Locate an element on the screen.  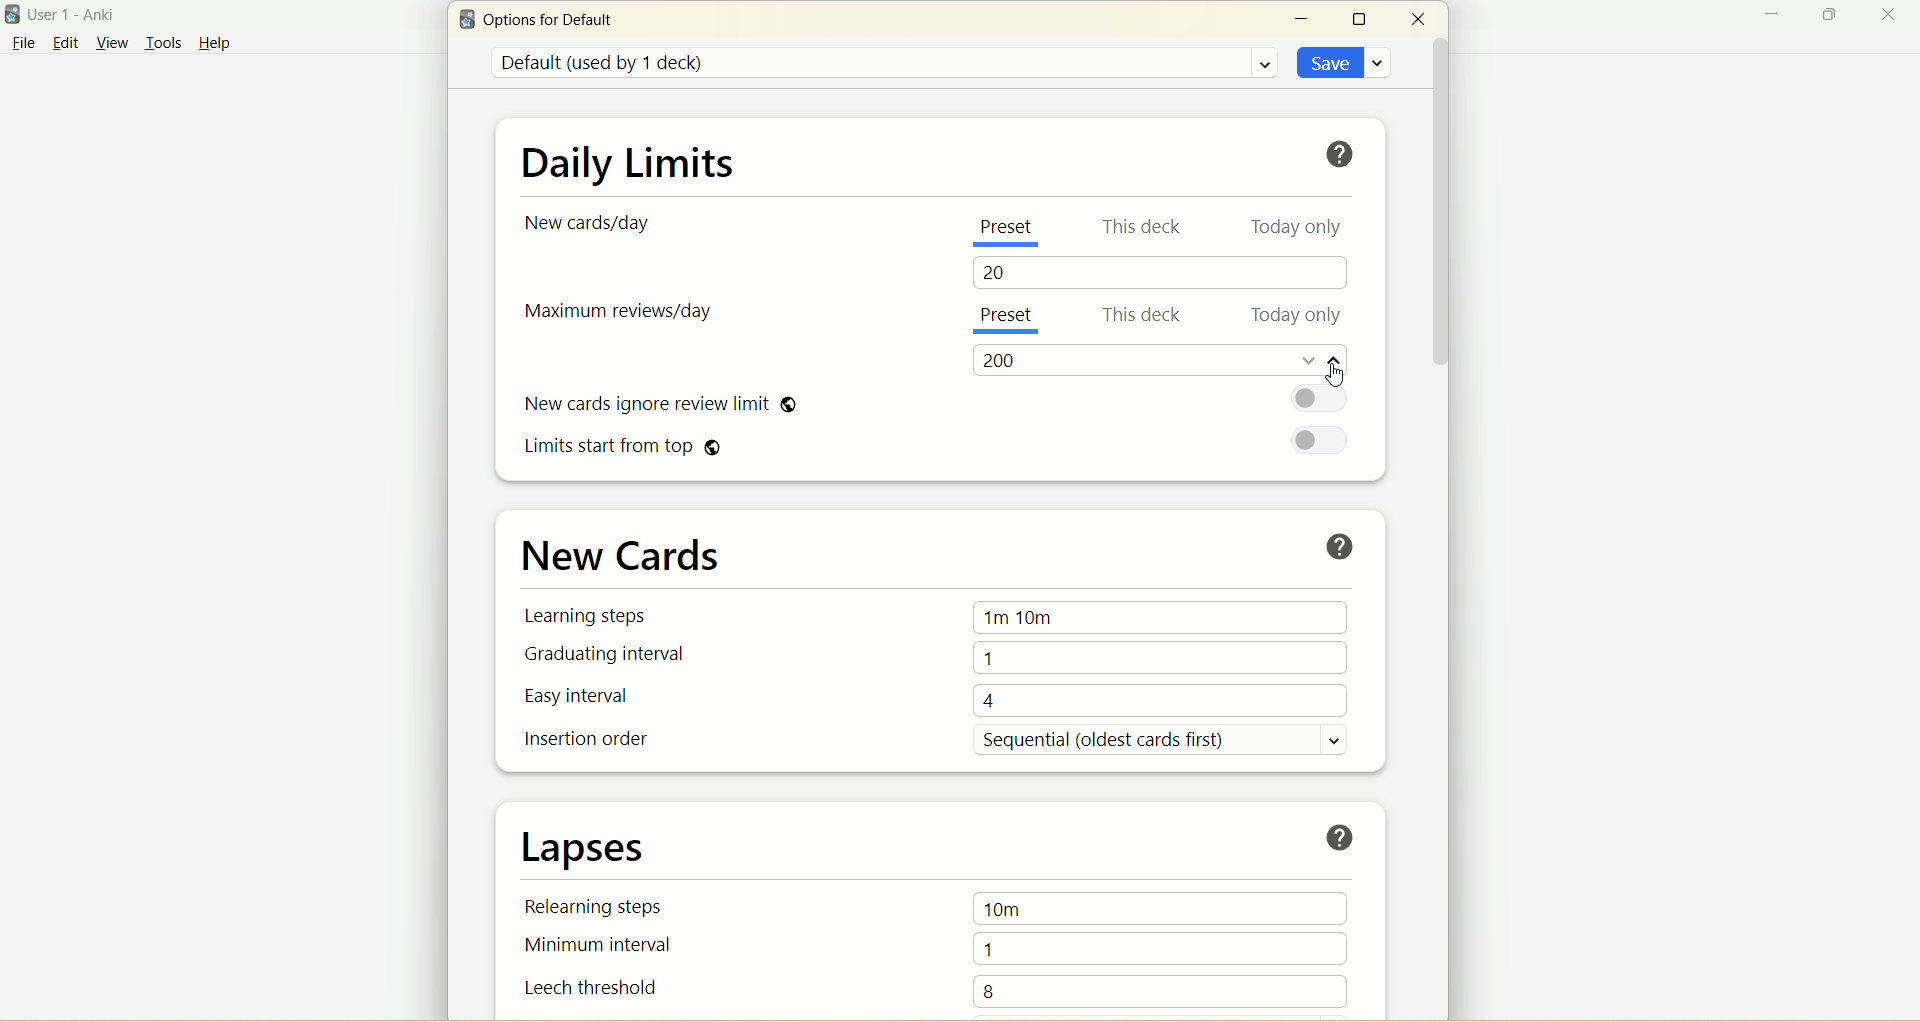
insertion order is located at coordinates (586, 740).